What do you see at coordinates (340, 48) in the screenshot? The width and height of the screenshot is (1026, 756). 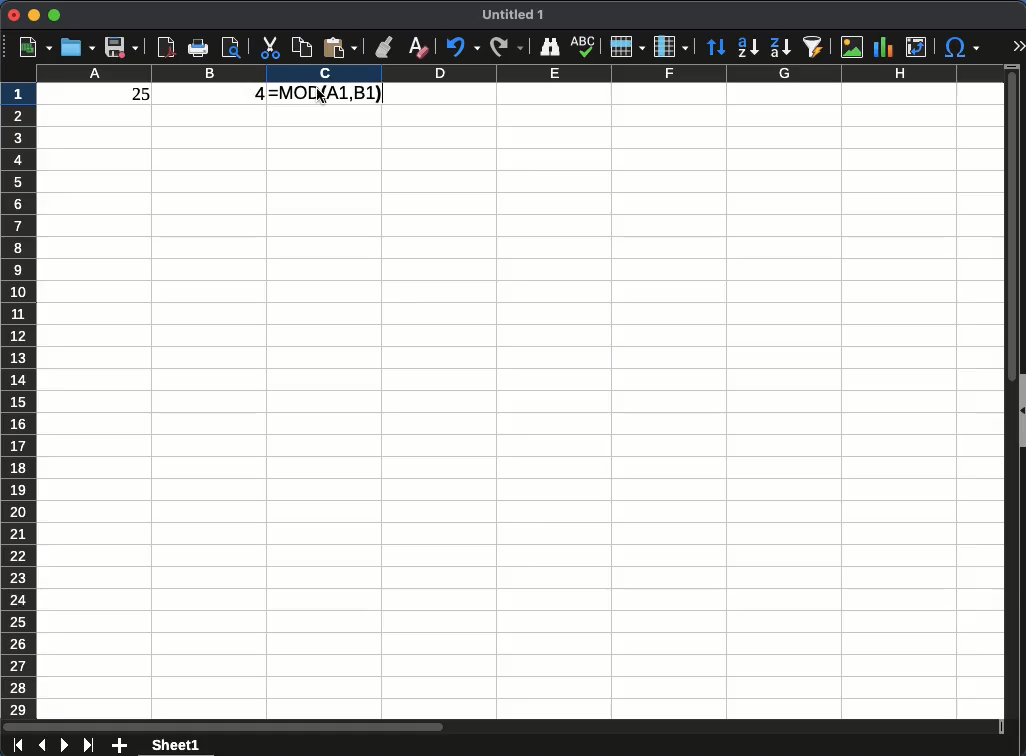 I see `paste` at bounding box center [340, 48].